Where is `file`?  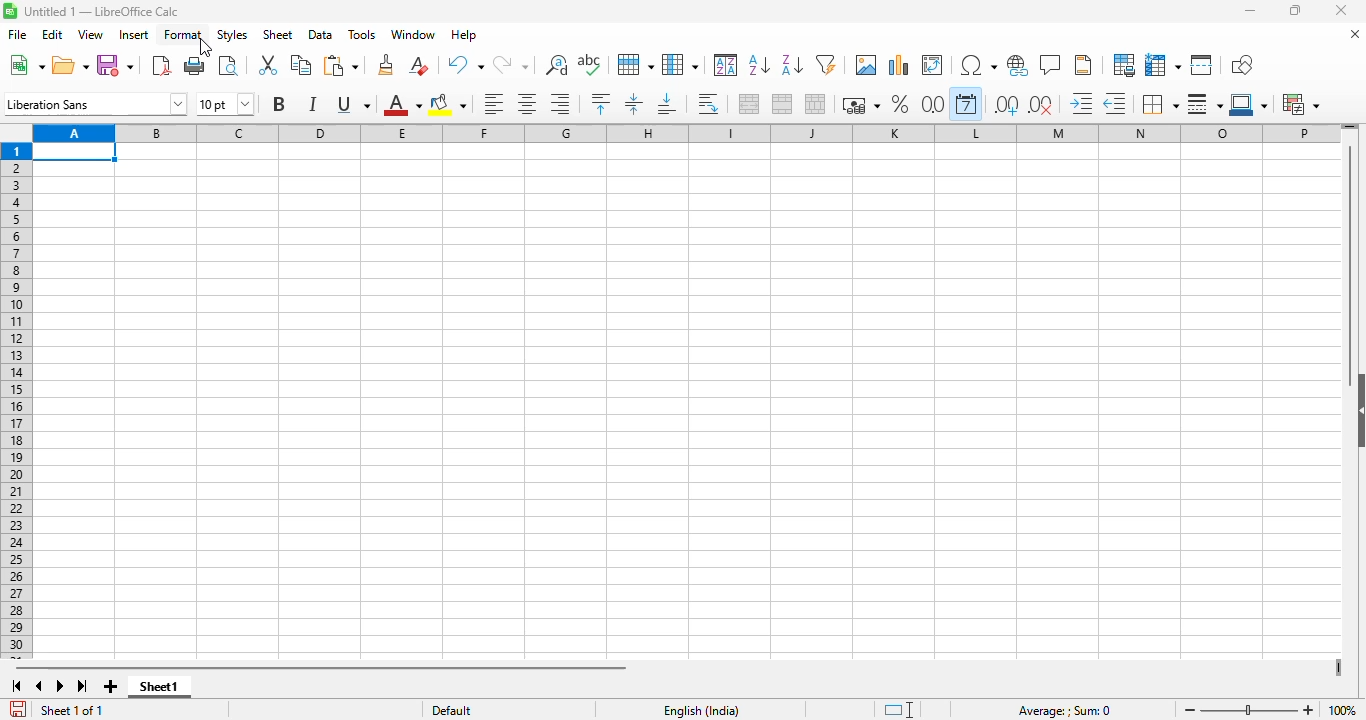 file is located at coordinates (17, 34).